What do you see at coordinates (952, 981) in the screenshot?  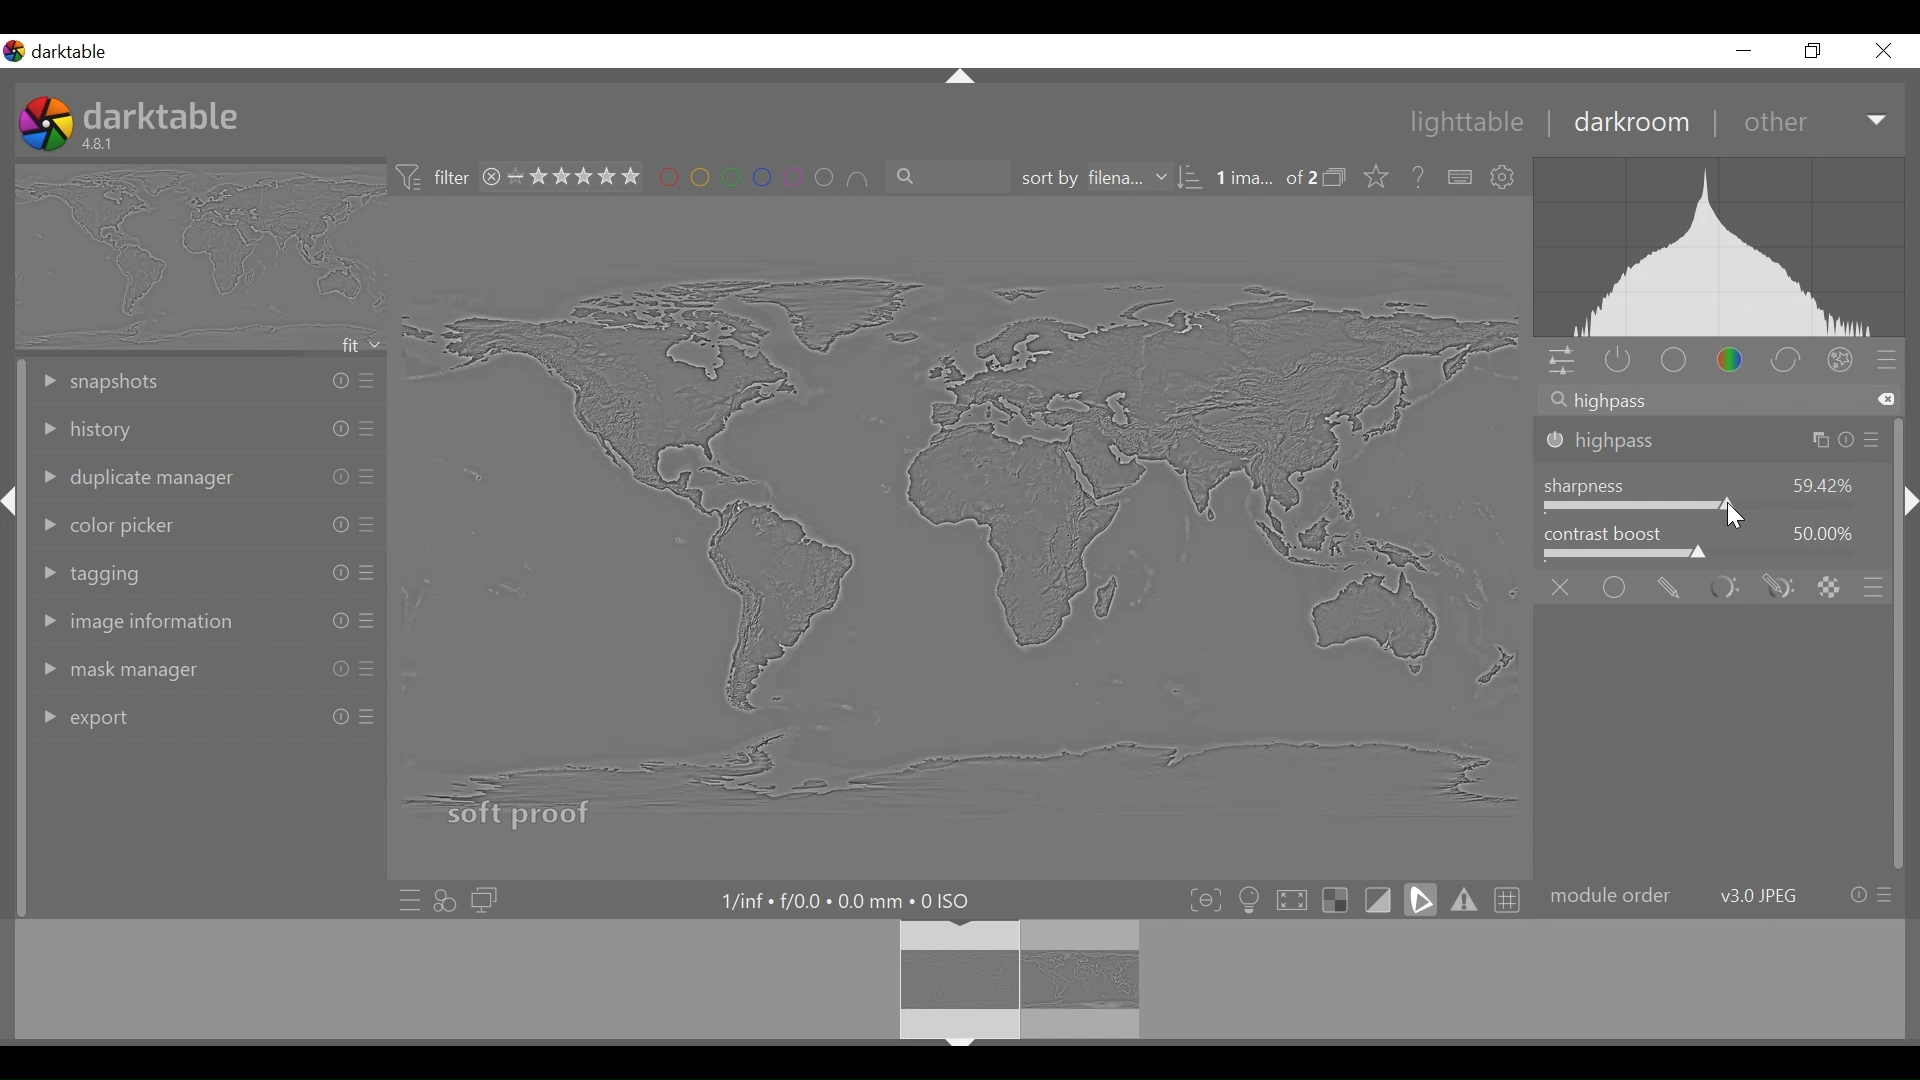 I see `Filmstrip` at bounding box center [952, 981].